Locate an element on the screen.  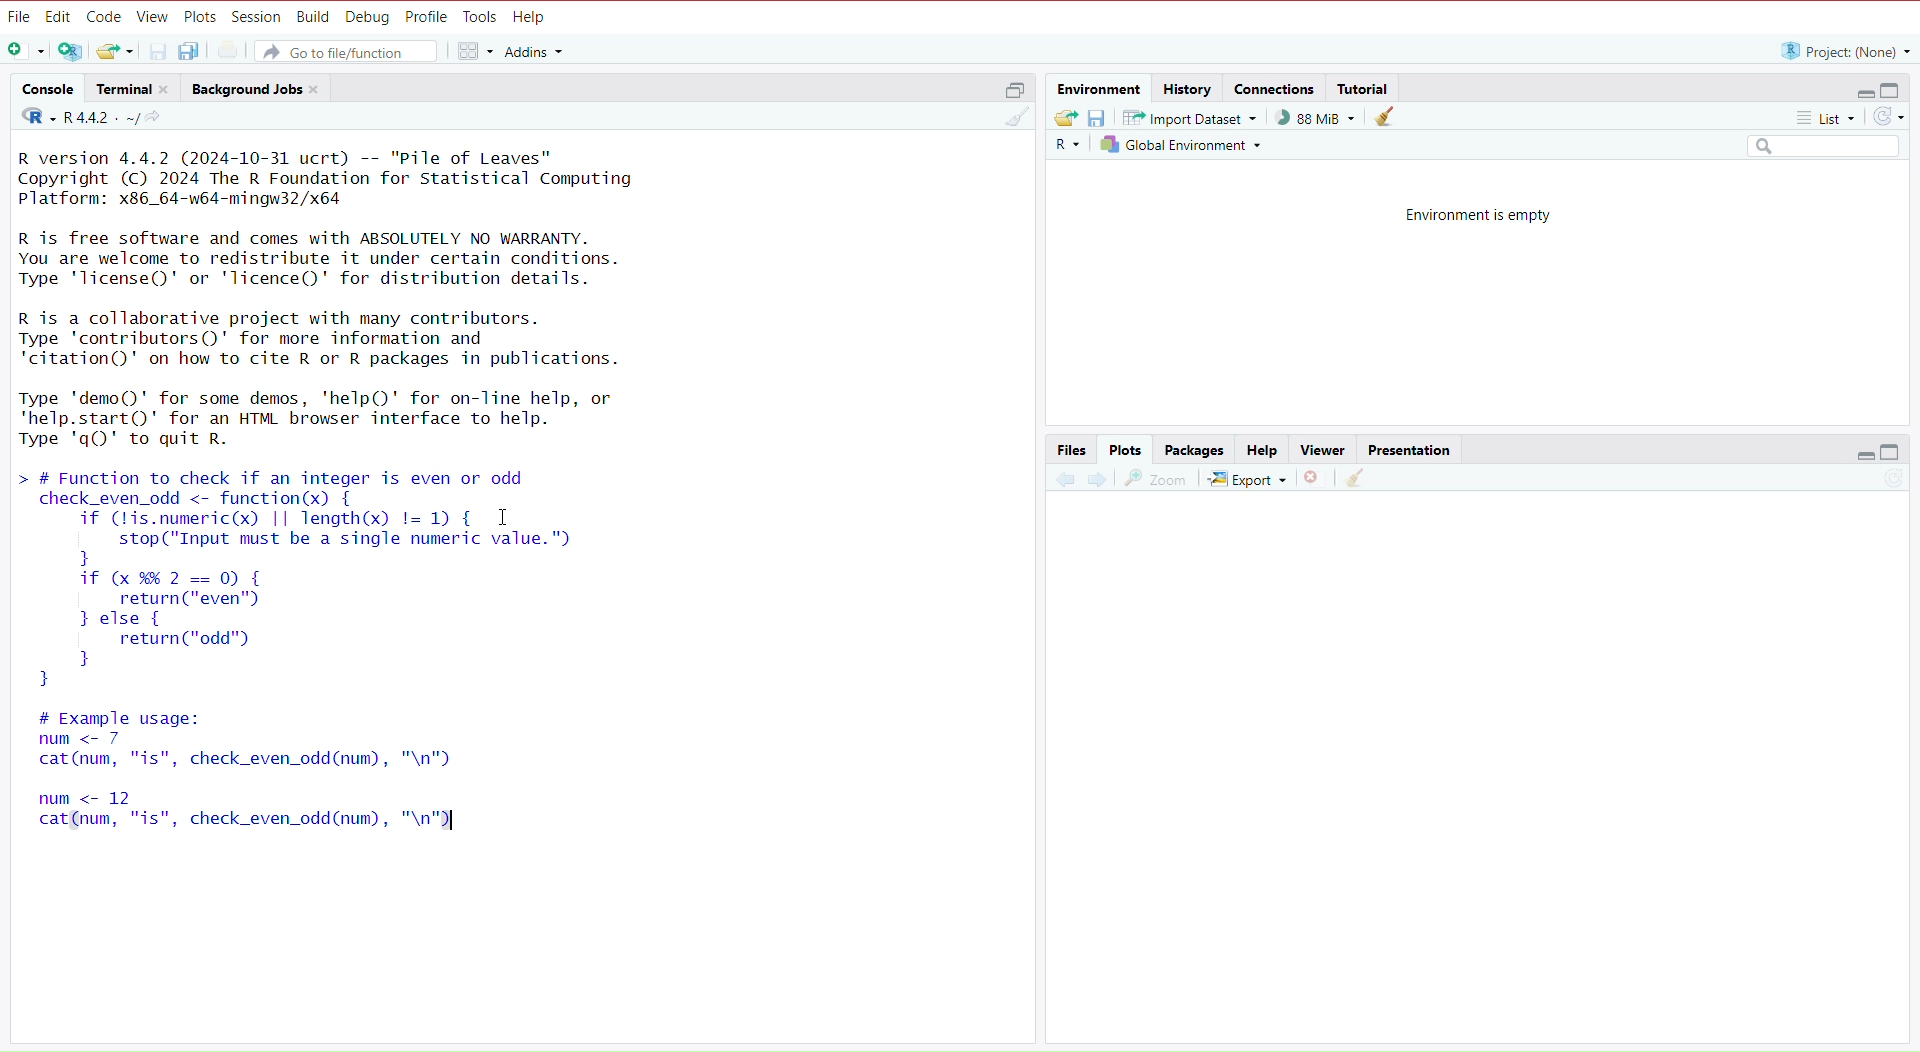
packages is located at coordinates (1196, 450).